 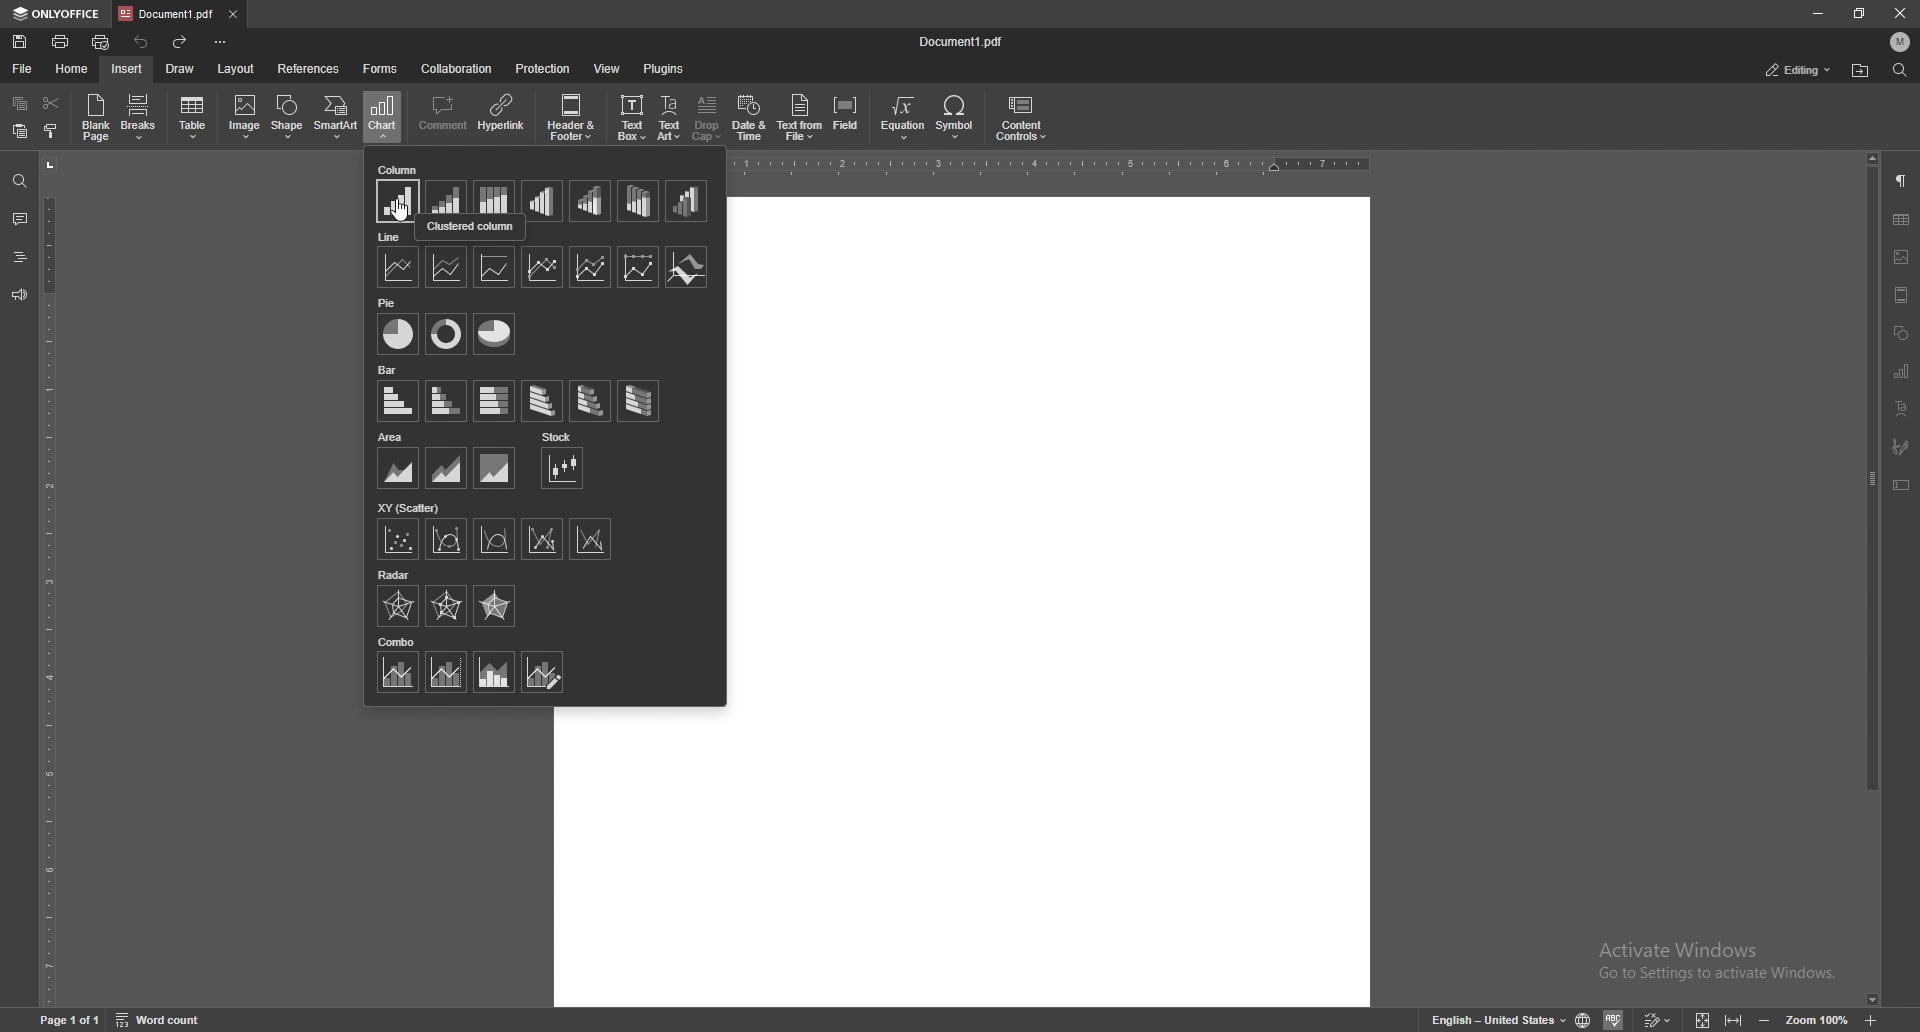 I want to click on 3-D clustered bar, so click(x=543, y=401).